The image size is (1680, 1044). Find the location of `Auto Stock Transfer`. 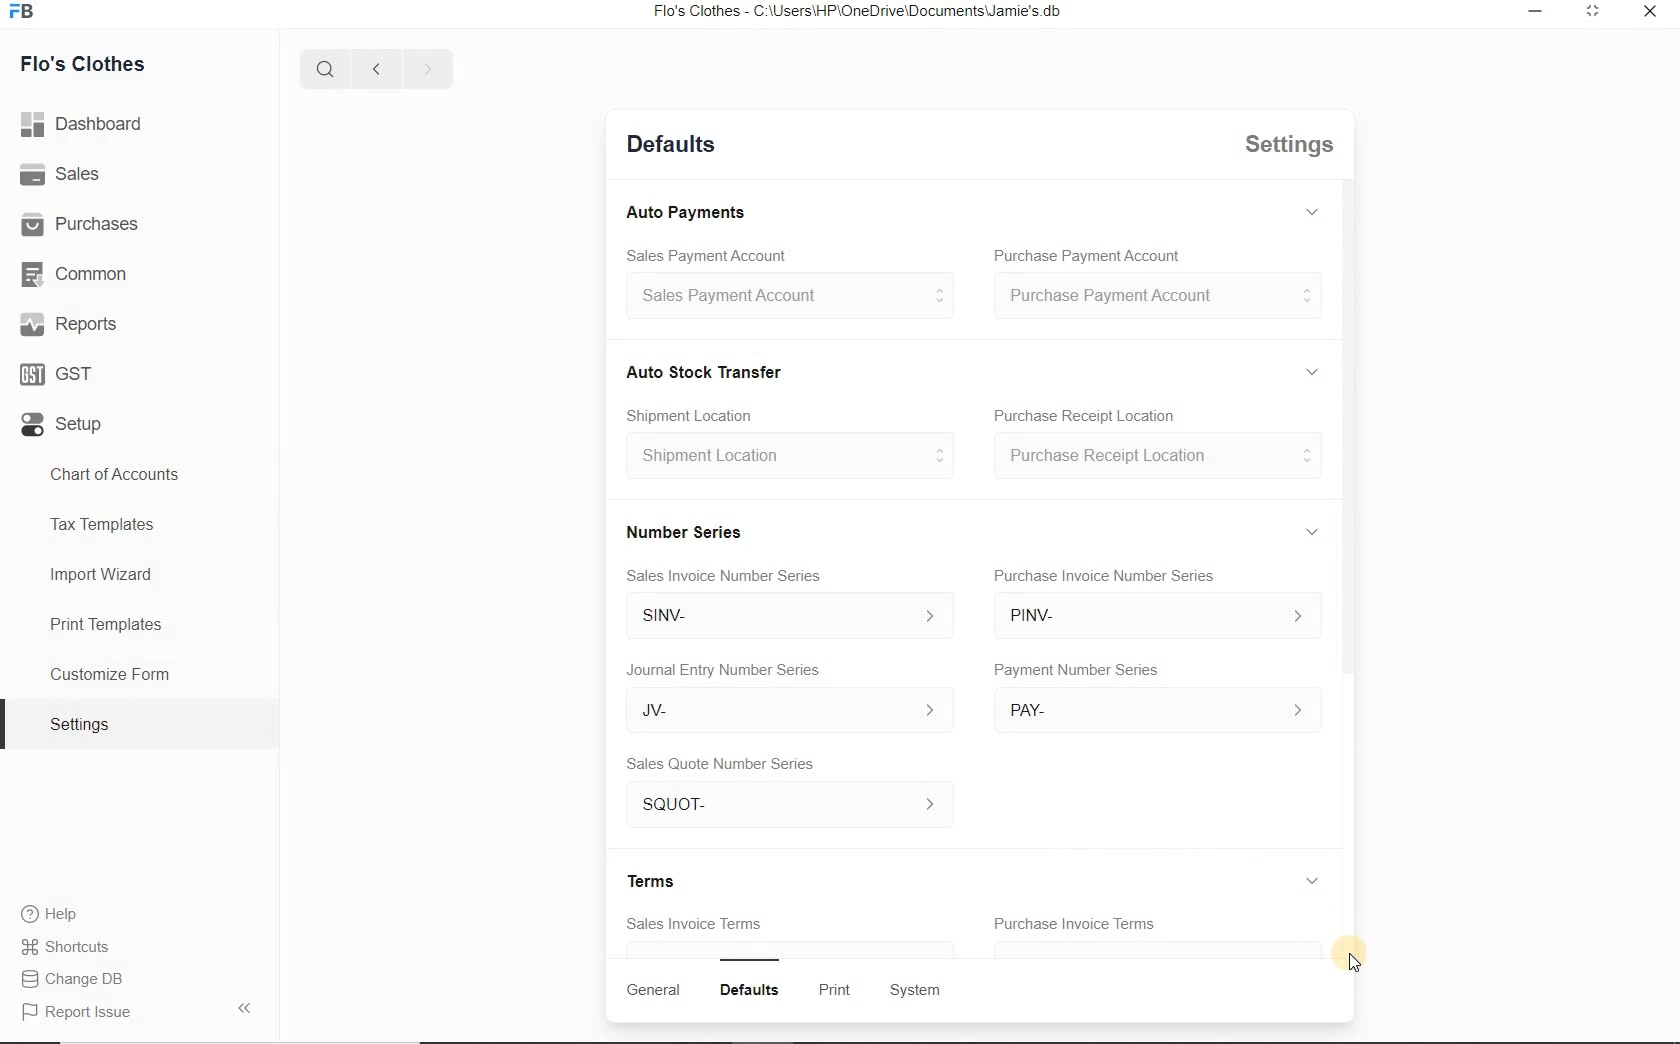

Auto Stock Transfer is located at coordinates (703, 372).